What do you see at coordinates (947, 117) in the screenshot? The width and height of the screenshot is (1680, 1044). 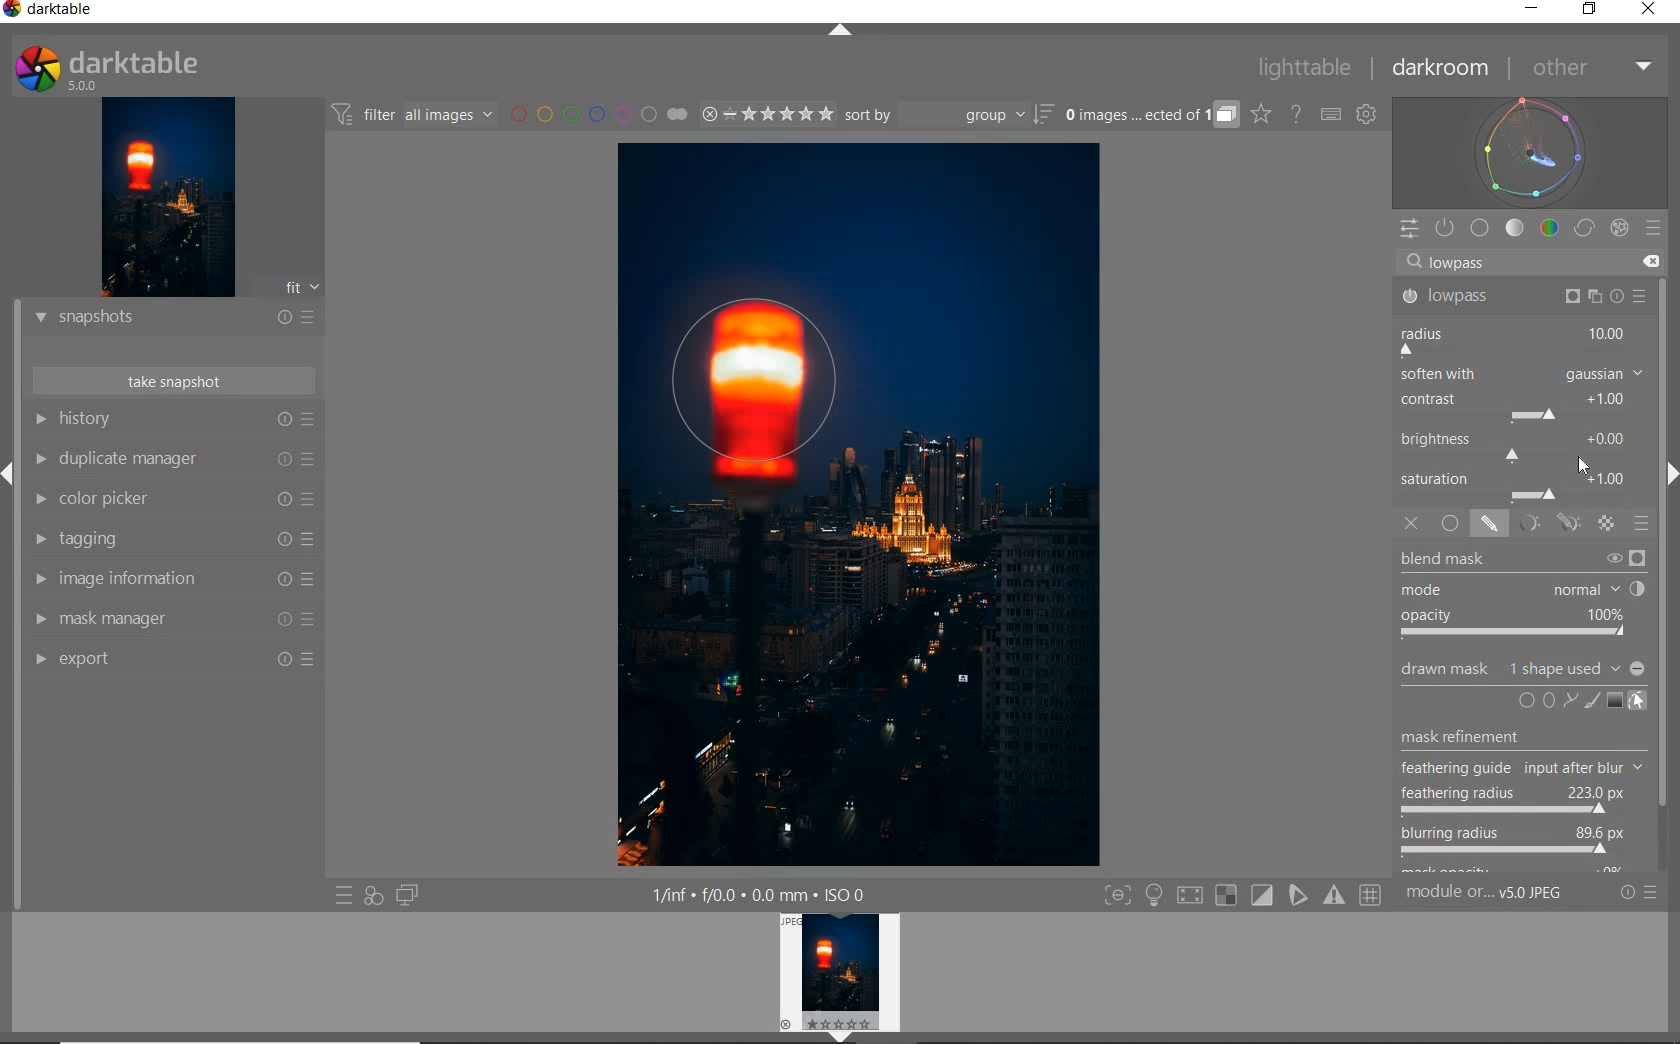 I see `SORT` at bounding box center [947, 117].